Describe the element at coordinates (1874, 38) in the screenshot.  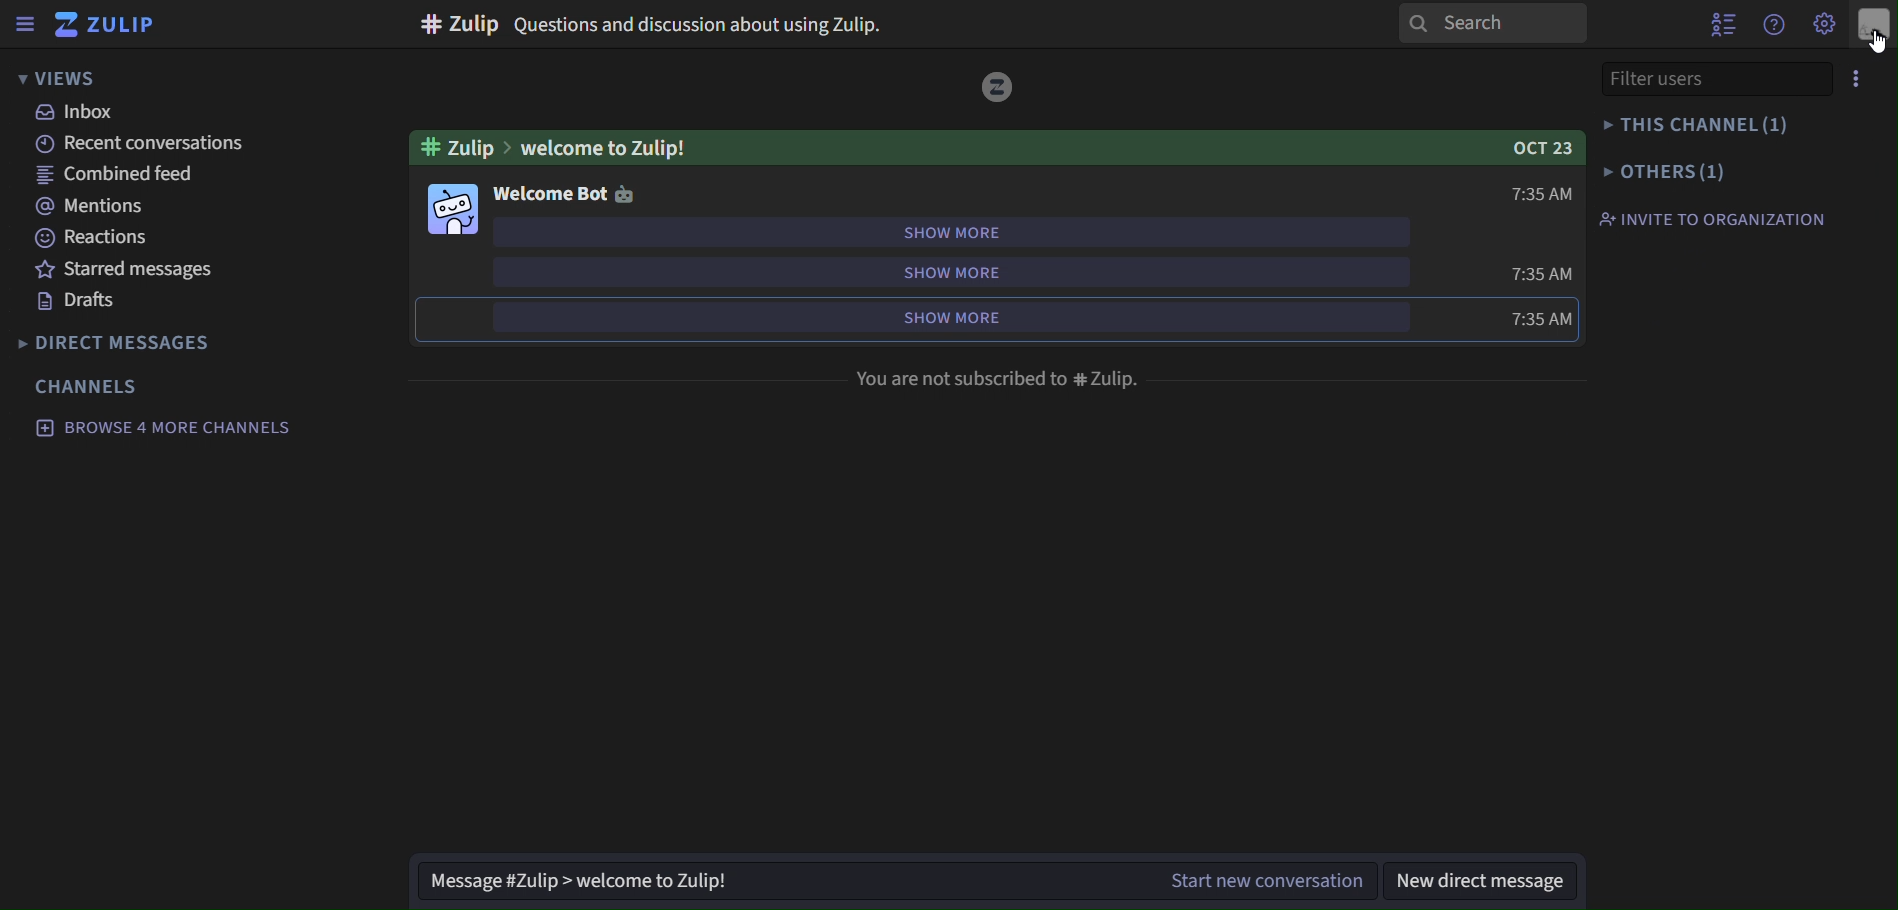
I see `cursor` at that location.